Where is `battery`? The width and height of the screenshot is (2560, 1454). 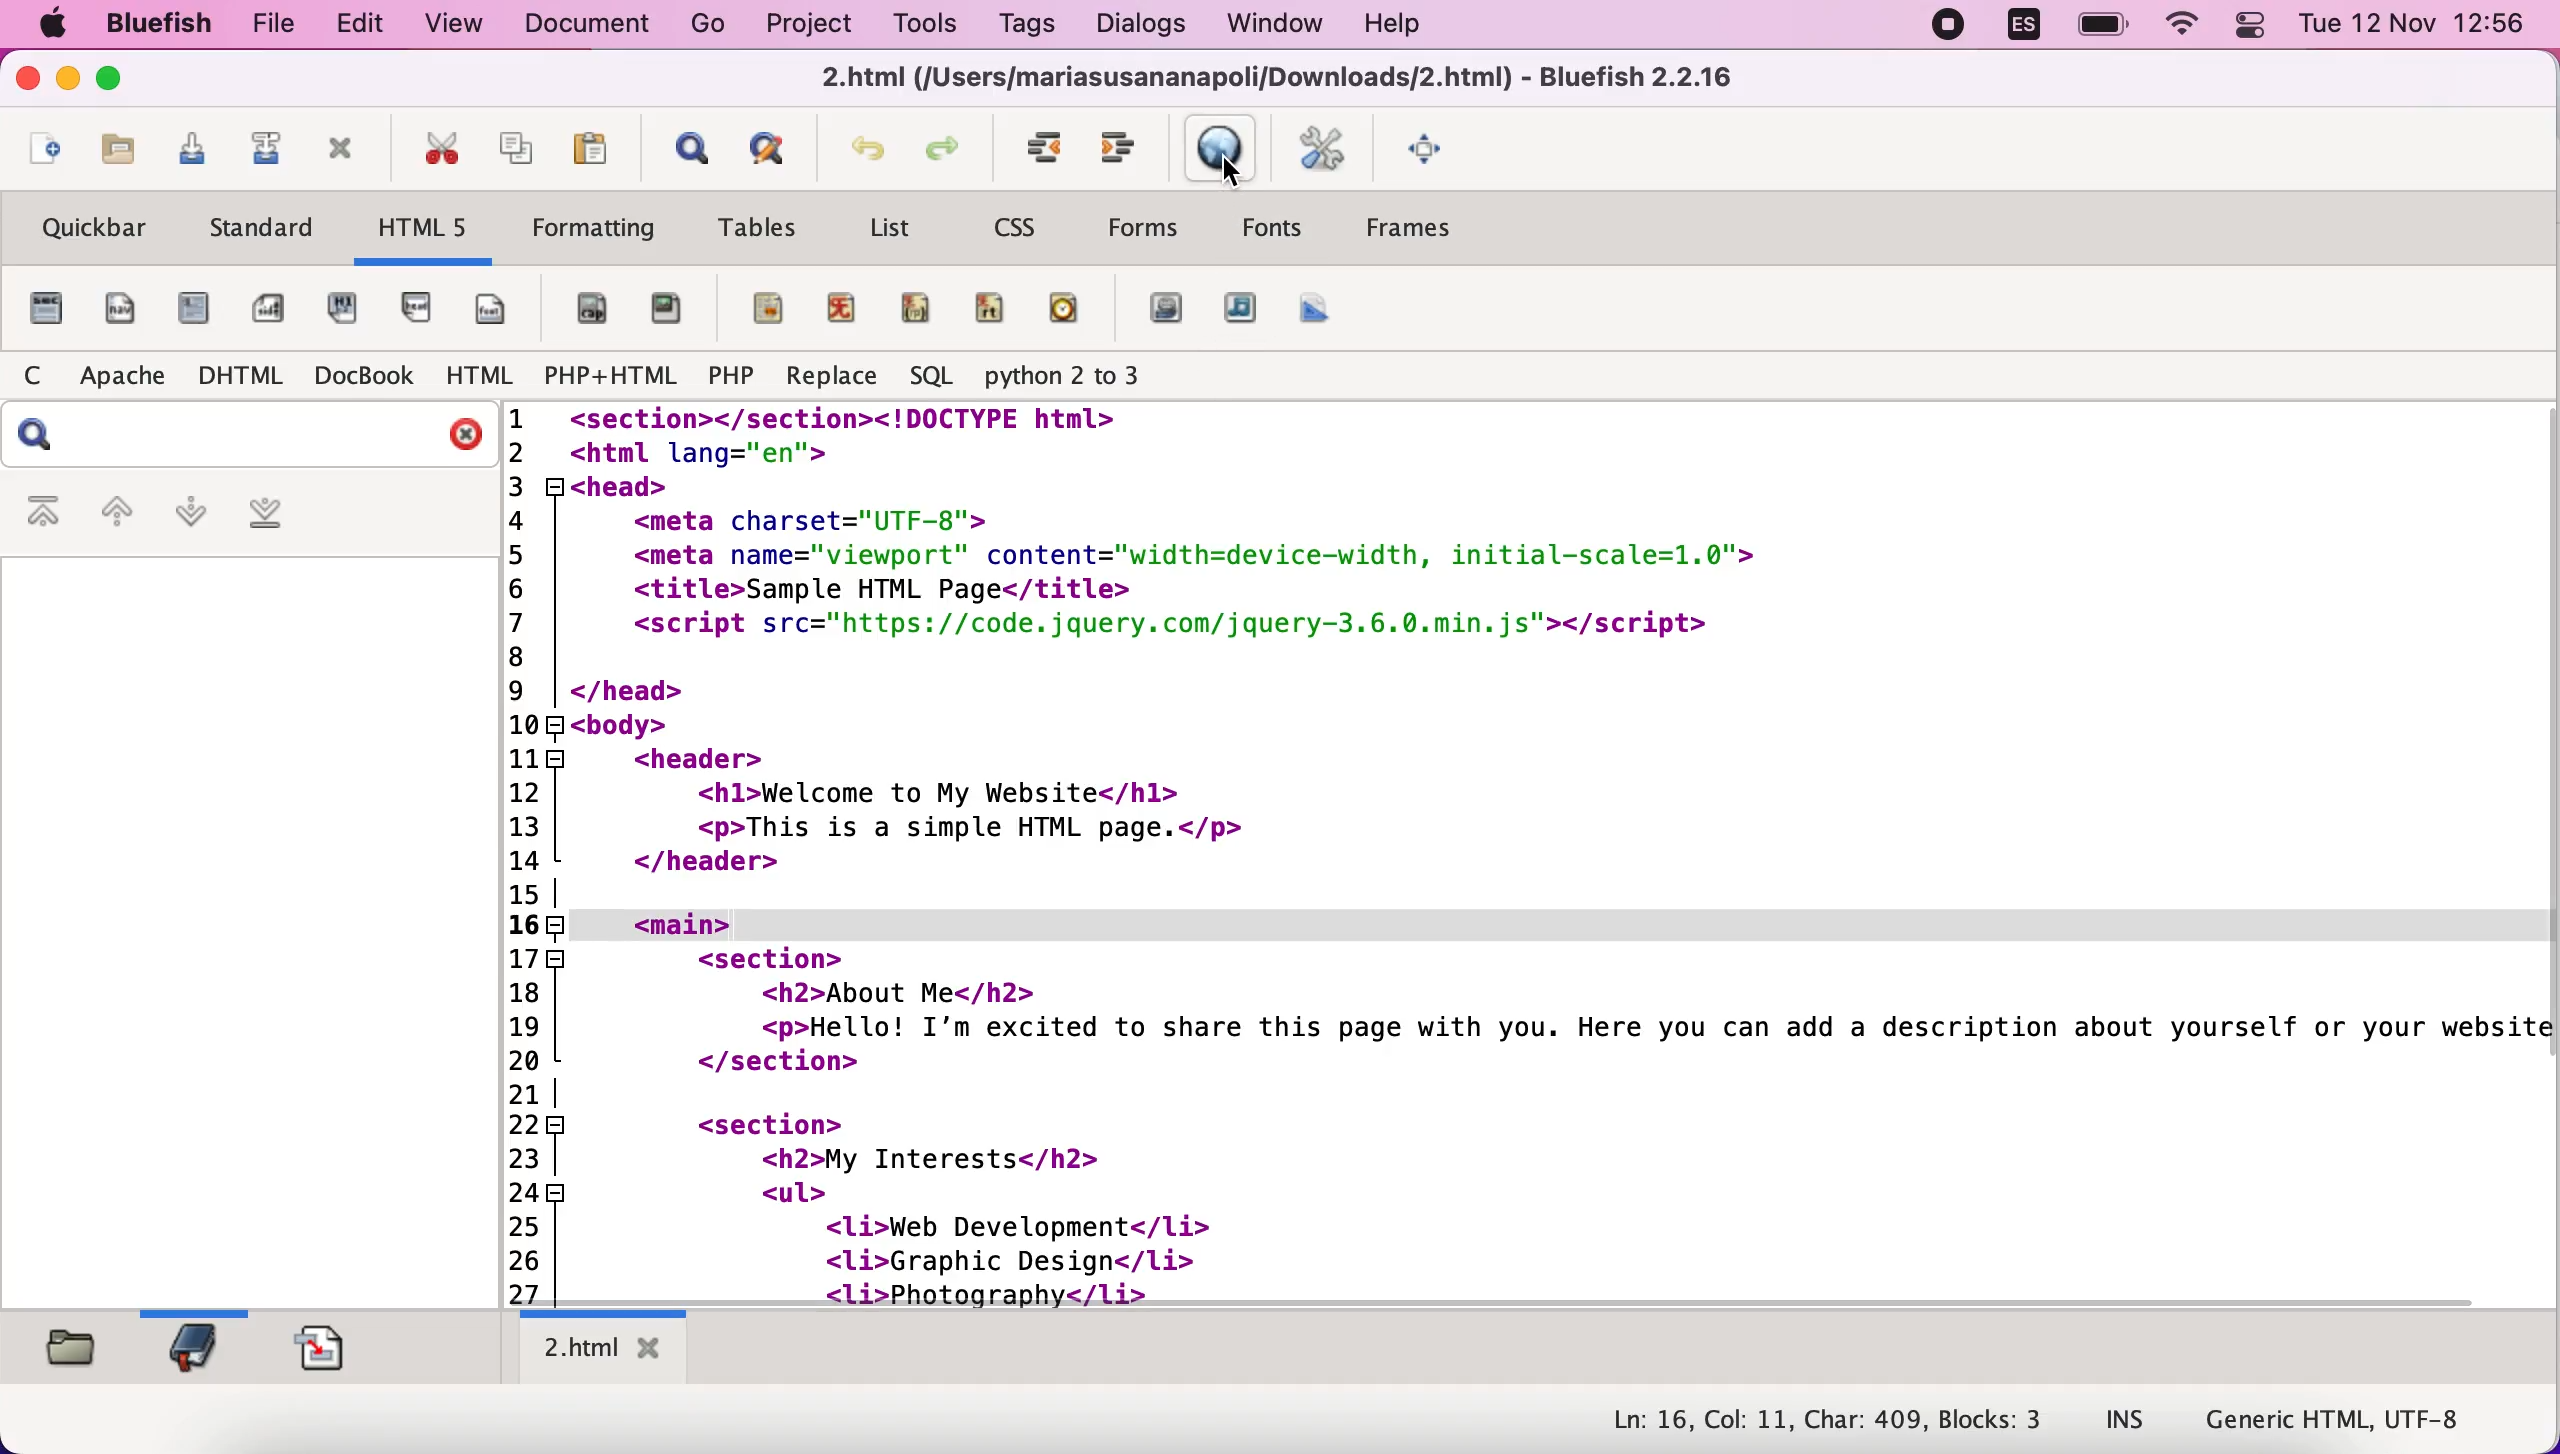
battery is located at coordinates (2101, 25).